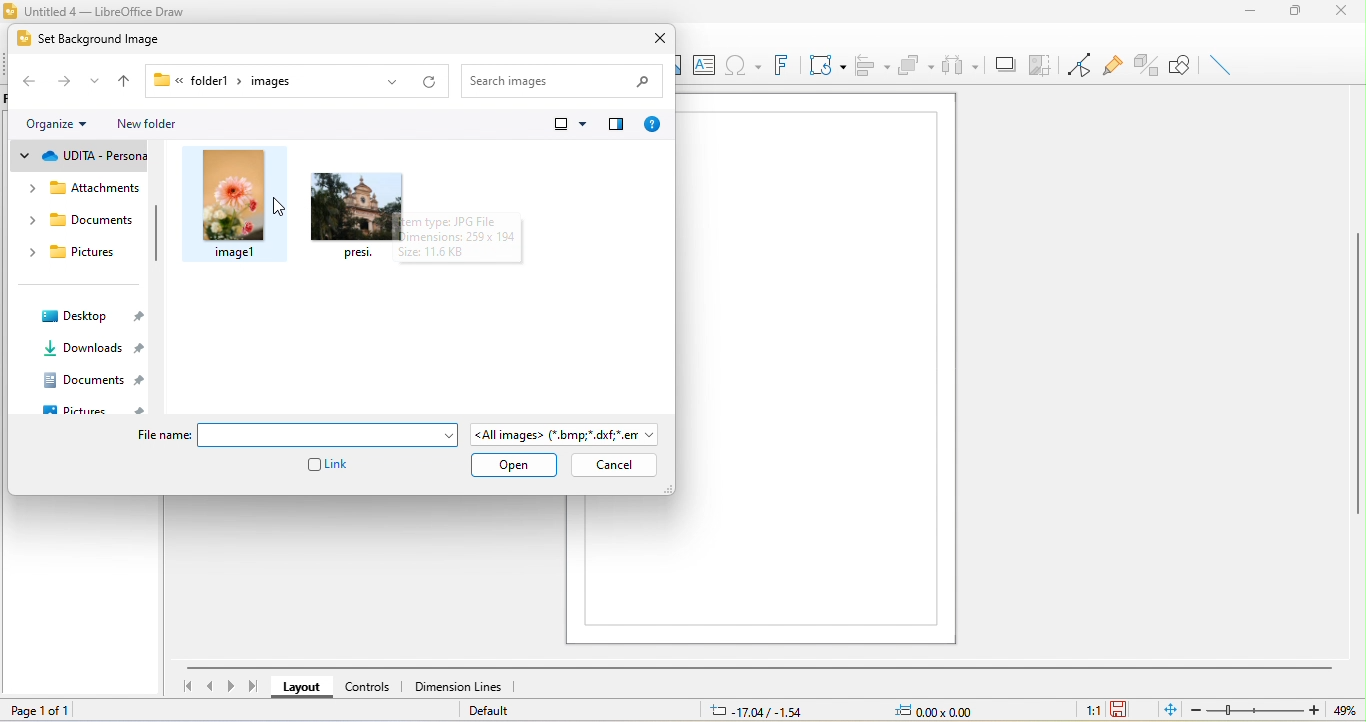  I want to click on show draw function, so click(1181, 65).